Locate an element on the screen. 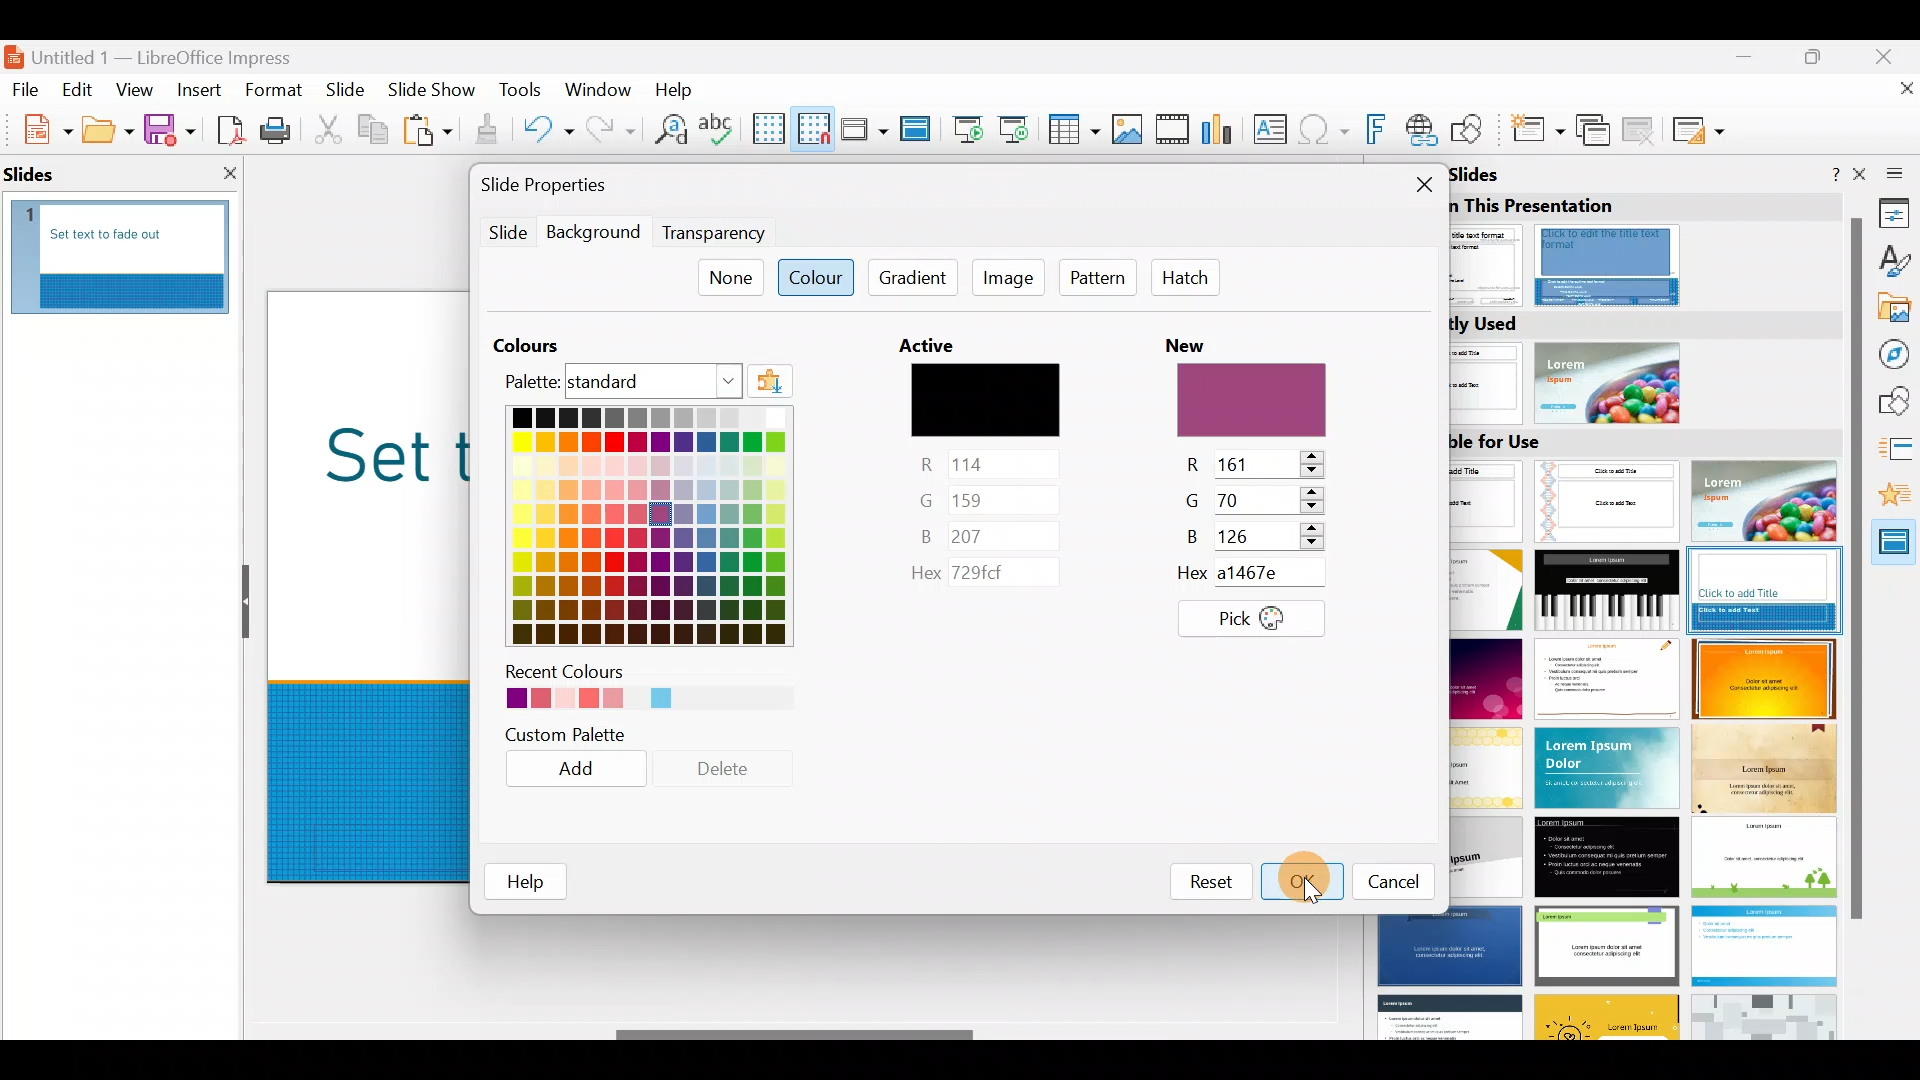 This screenshot has width=1920, height=1080. Pick is located at coordinates (1252, 619).